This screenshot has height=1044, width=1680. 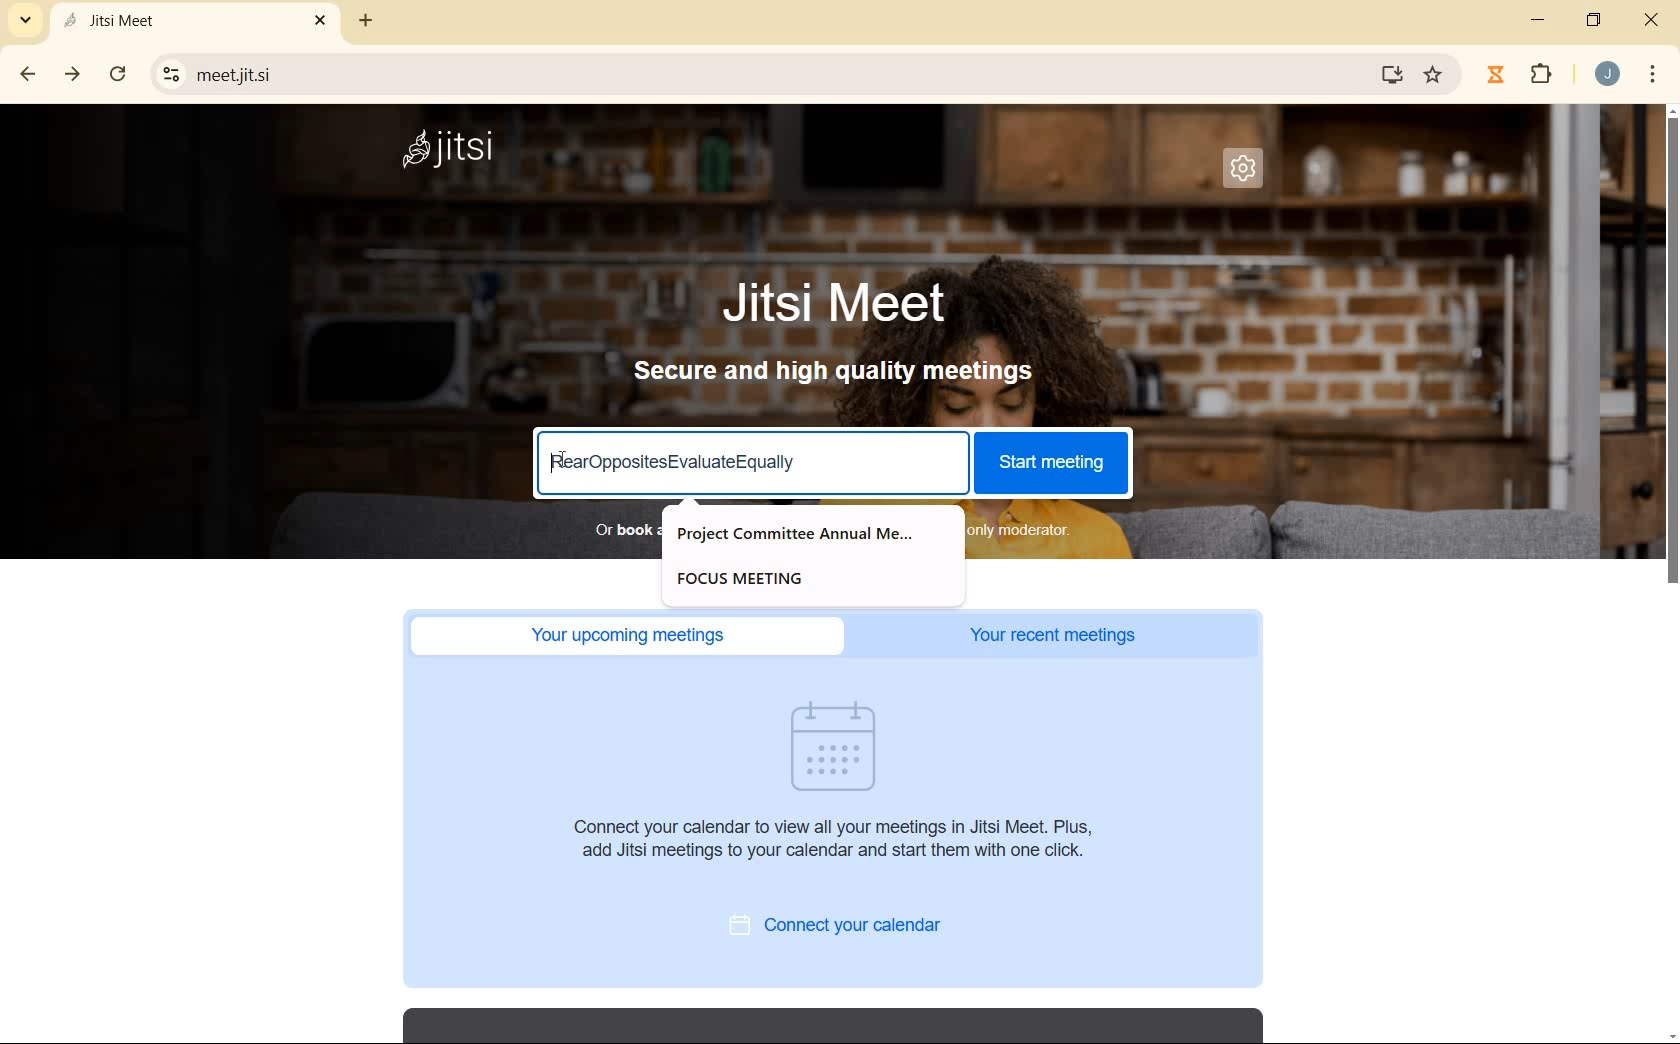 I want to click on SCROLLBAR, so click(x=1674, y=575).